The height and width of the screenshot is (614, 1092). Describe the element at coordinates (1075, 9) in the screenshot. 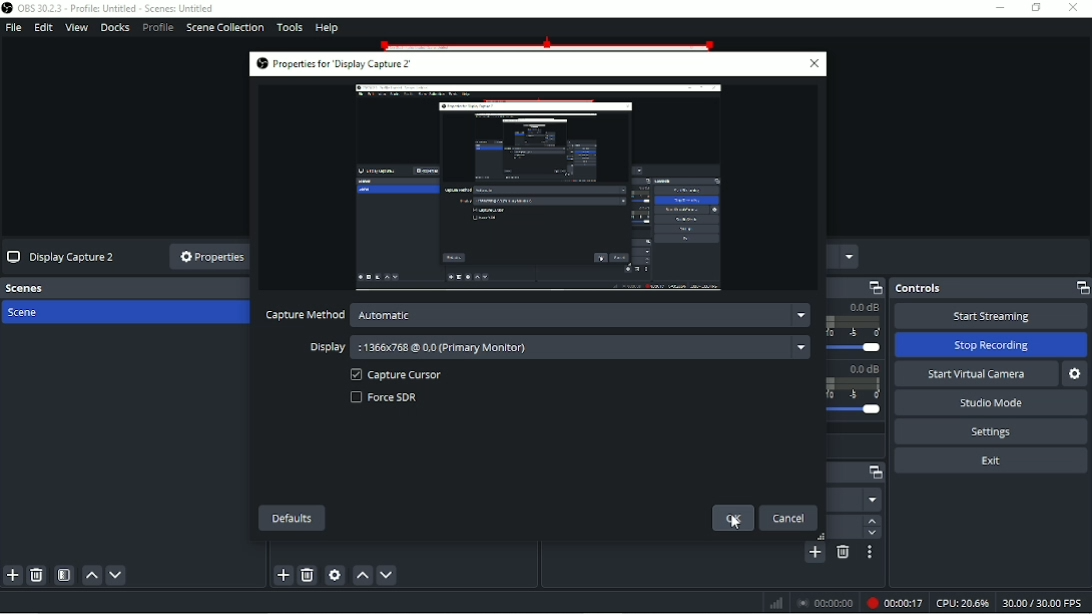

I see `Close` at that location.